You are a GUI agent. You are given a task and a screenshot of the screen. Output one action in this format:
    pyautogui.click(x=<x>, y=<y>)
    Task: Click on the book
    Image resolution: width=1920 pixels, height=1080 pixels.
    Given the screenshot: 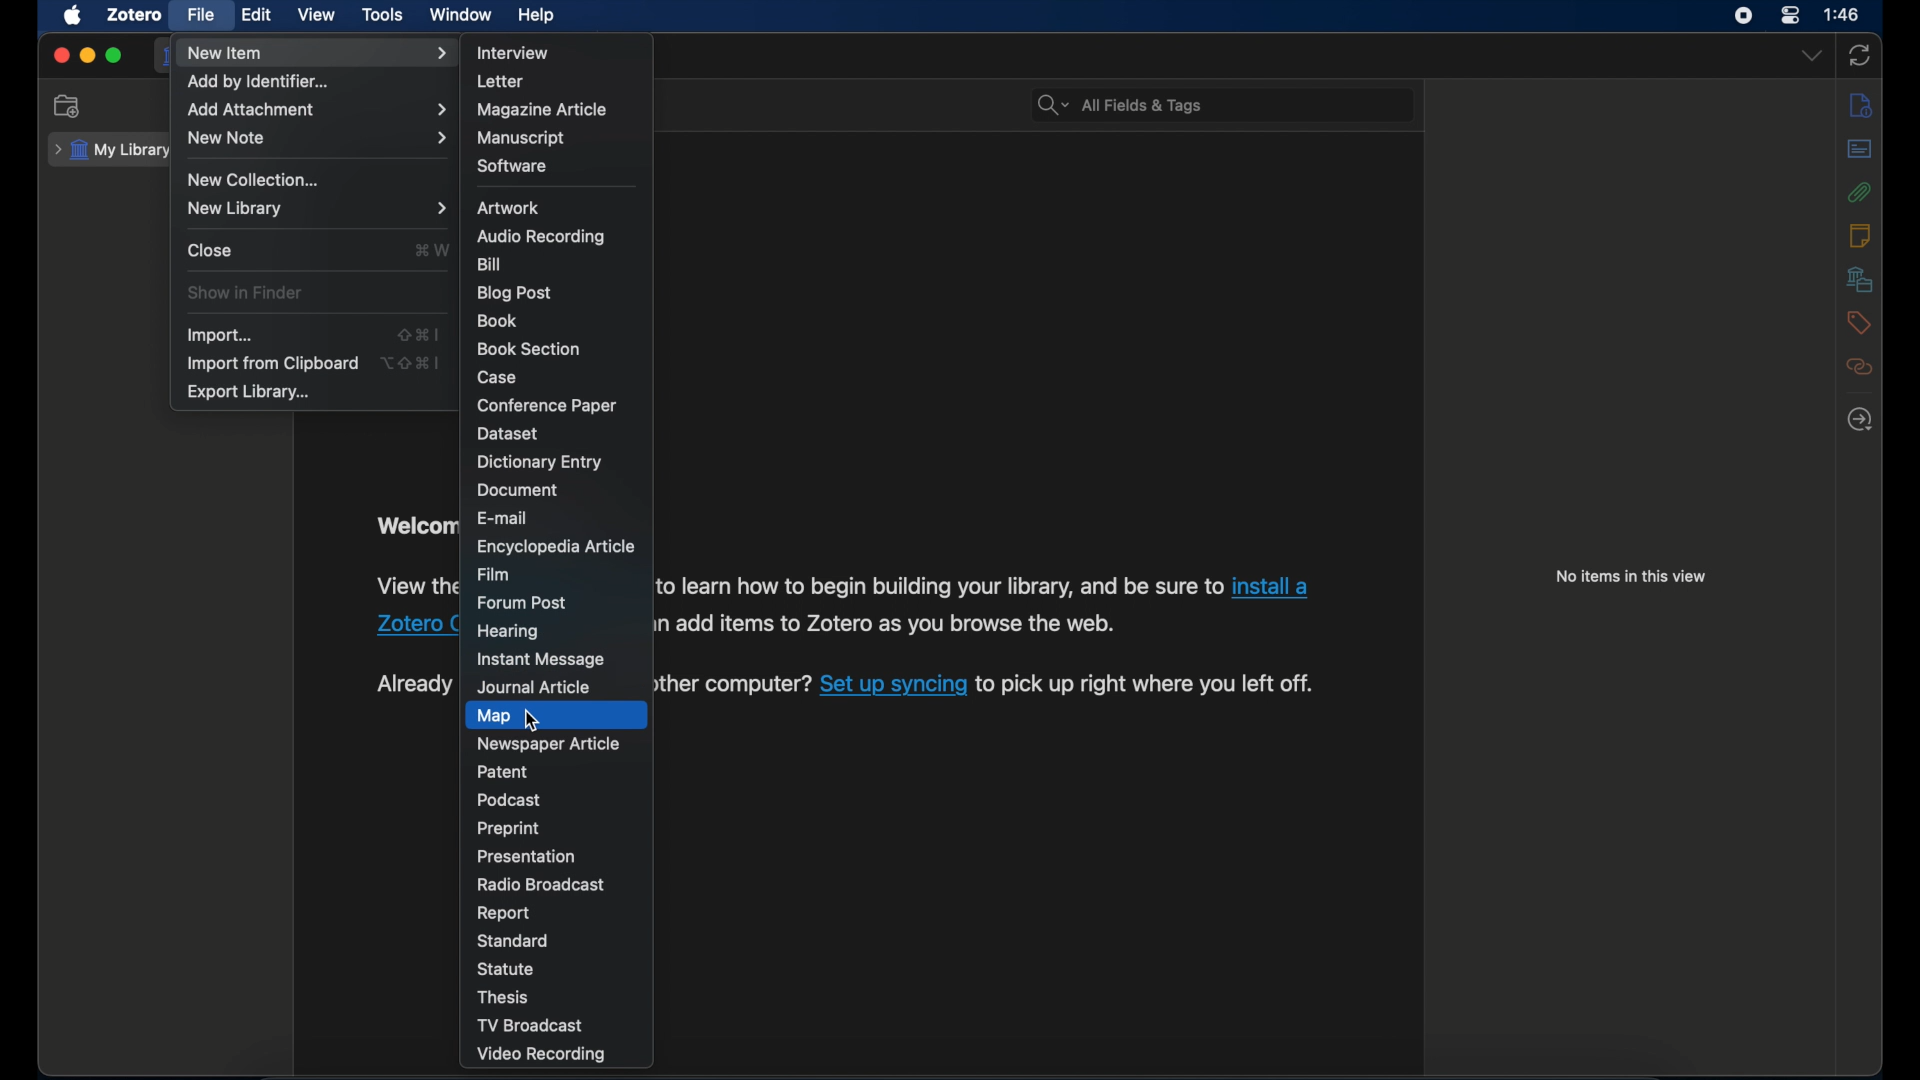 What is the action you would take?
    pyautogui.click(x=496, y=320)
    